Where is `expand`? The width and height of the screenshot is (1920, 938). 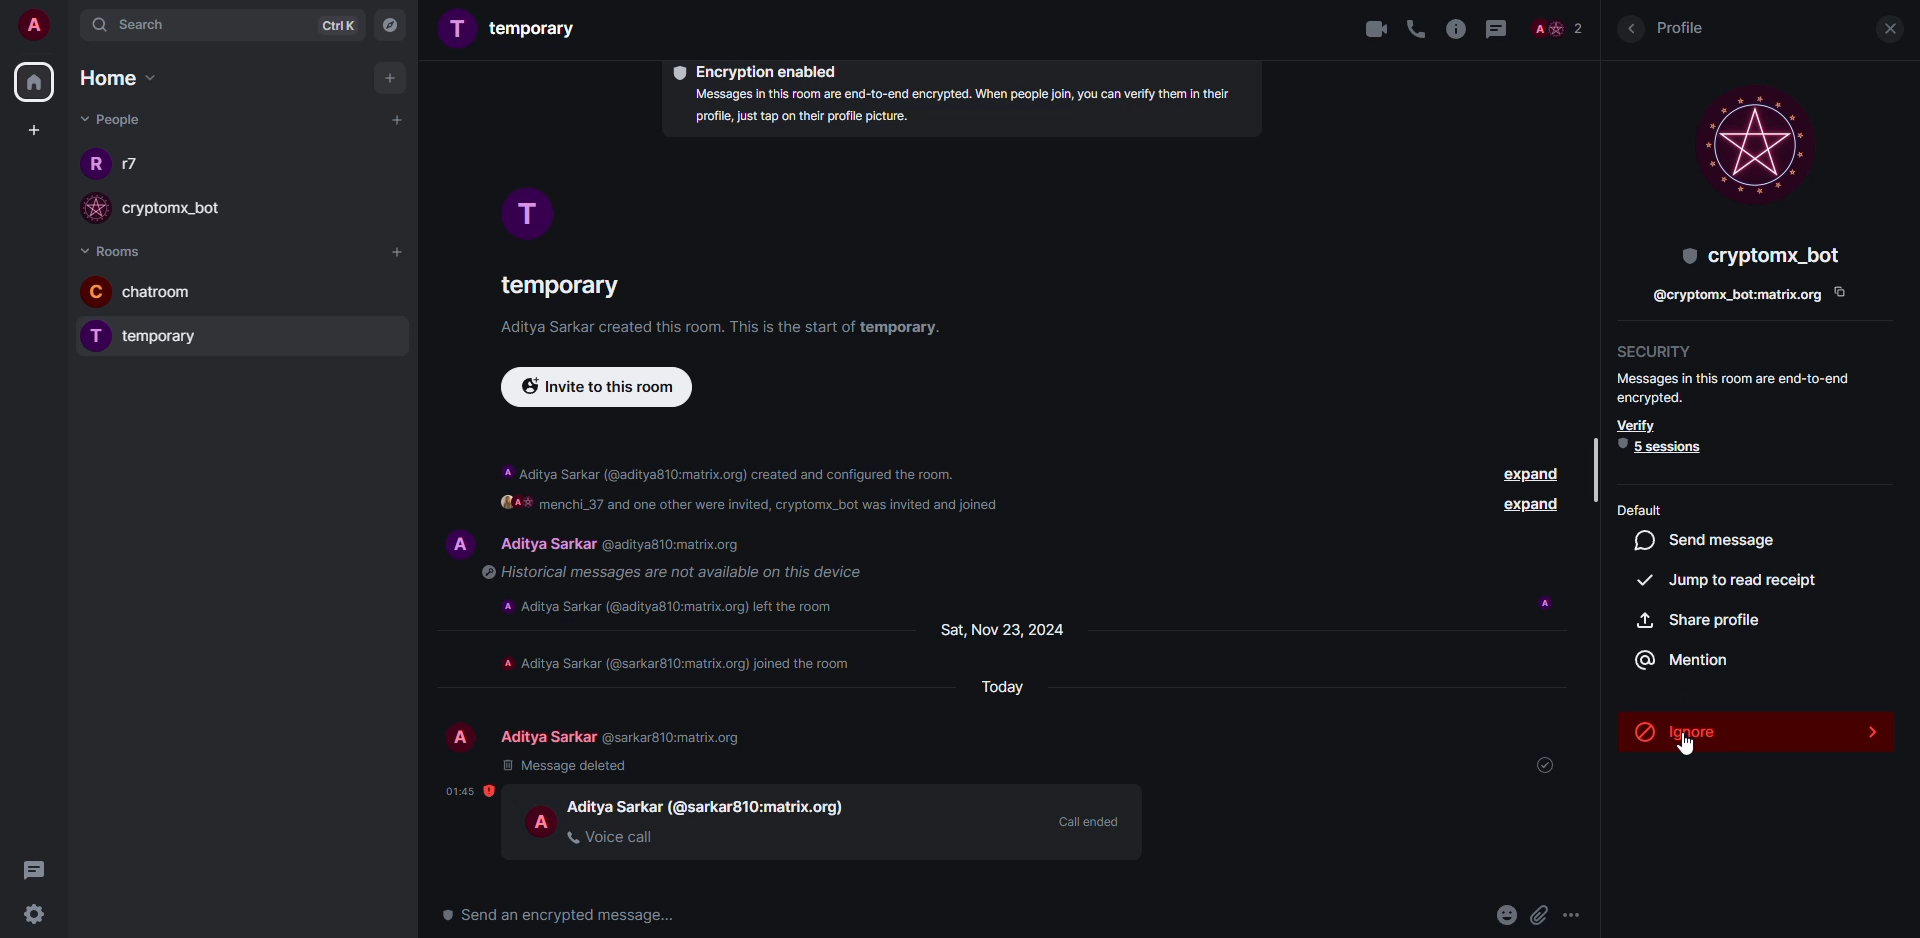
expand is located at coordinates (1532, 506).